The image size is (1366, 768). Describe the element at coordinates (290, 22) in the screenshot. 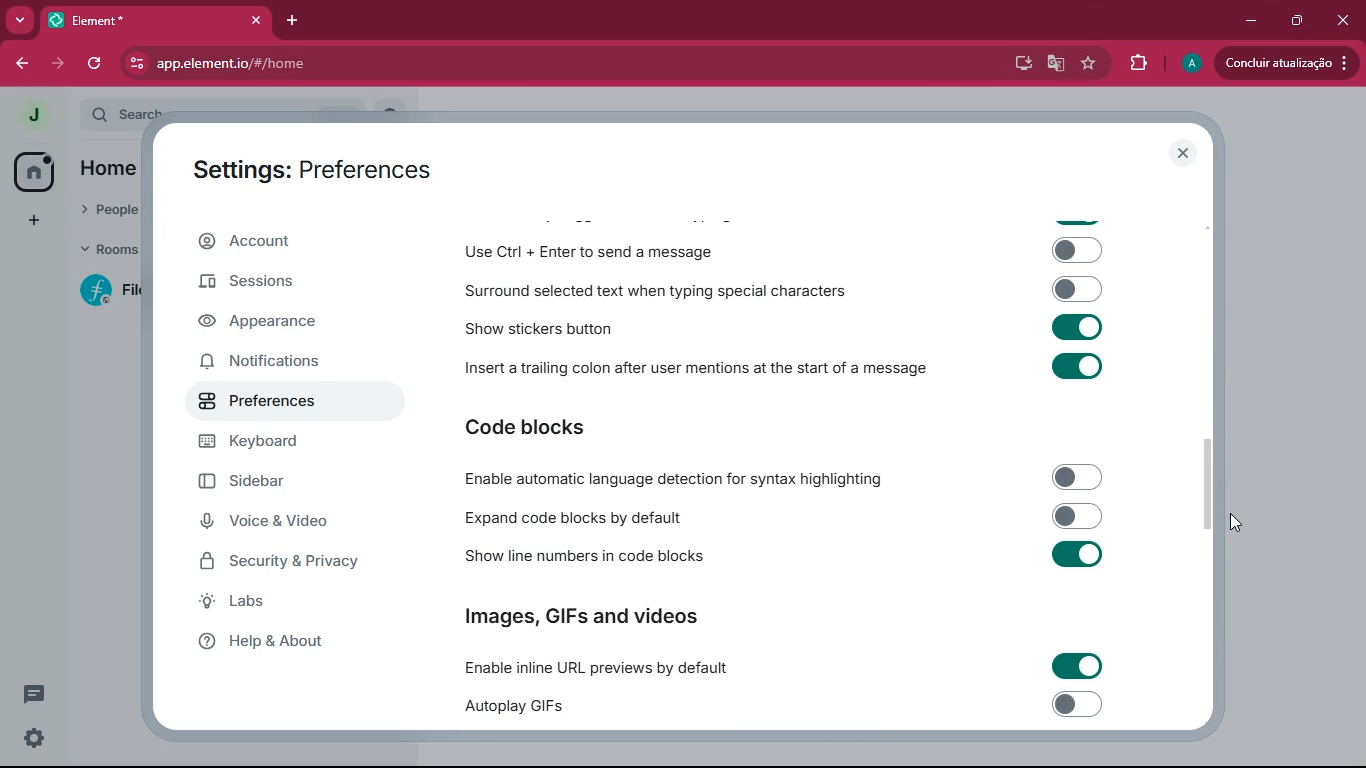

I see `add tab` at that location.